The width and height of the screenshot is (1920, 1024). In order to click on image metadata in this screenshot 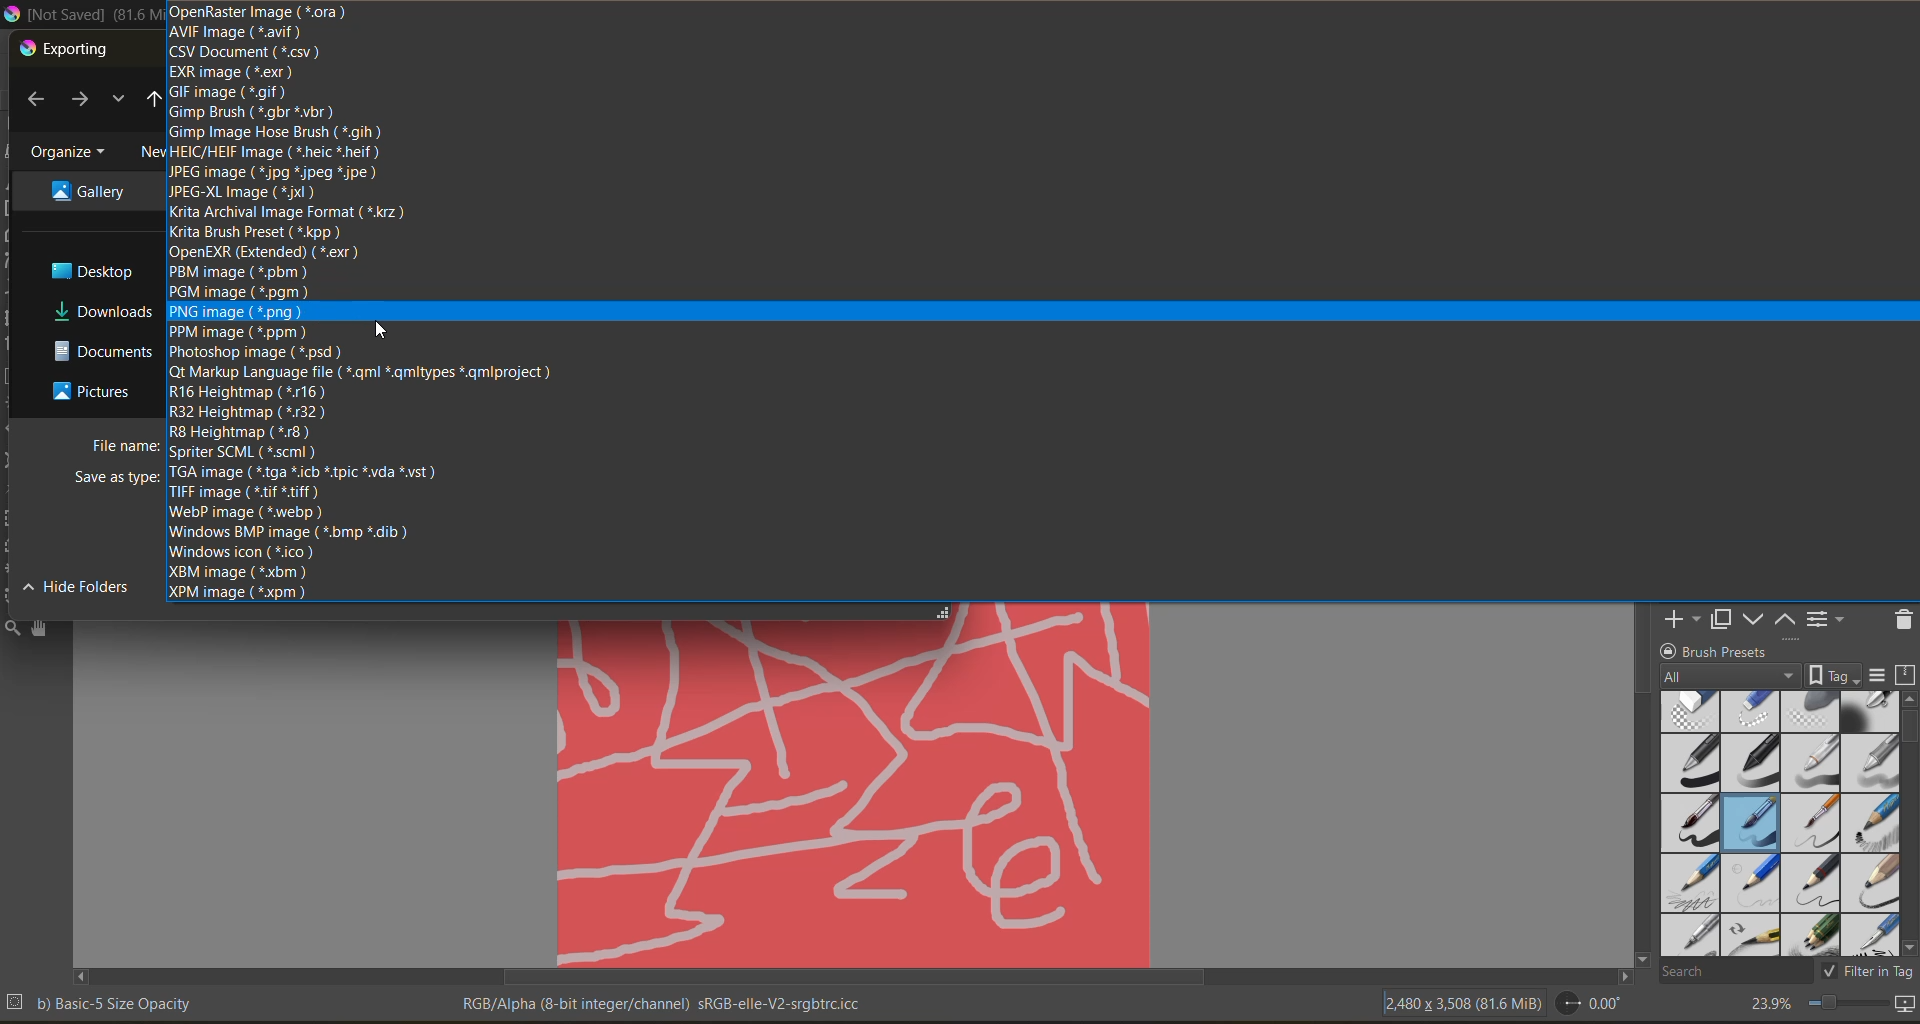, I will do `click(1461, 1001)`.